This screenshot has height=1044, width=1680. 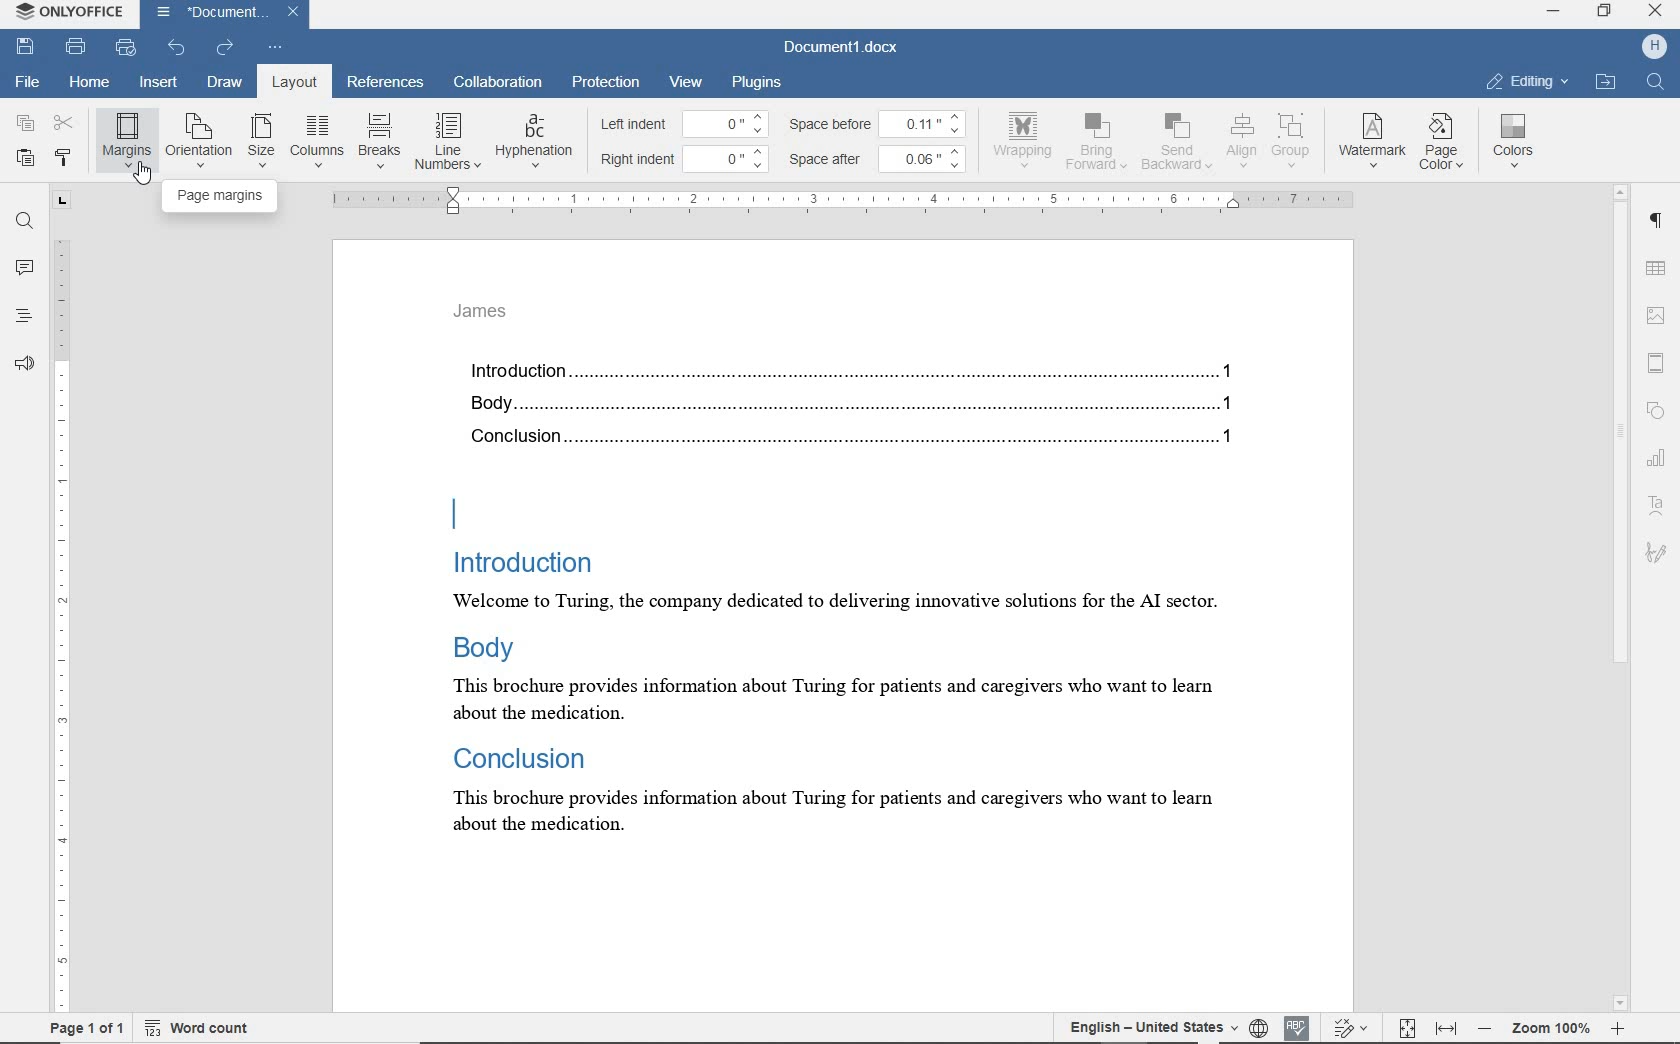 I want to click on document name, so click(x=209, y=13).